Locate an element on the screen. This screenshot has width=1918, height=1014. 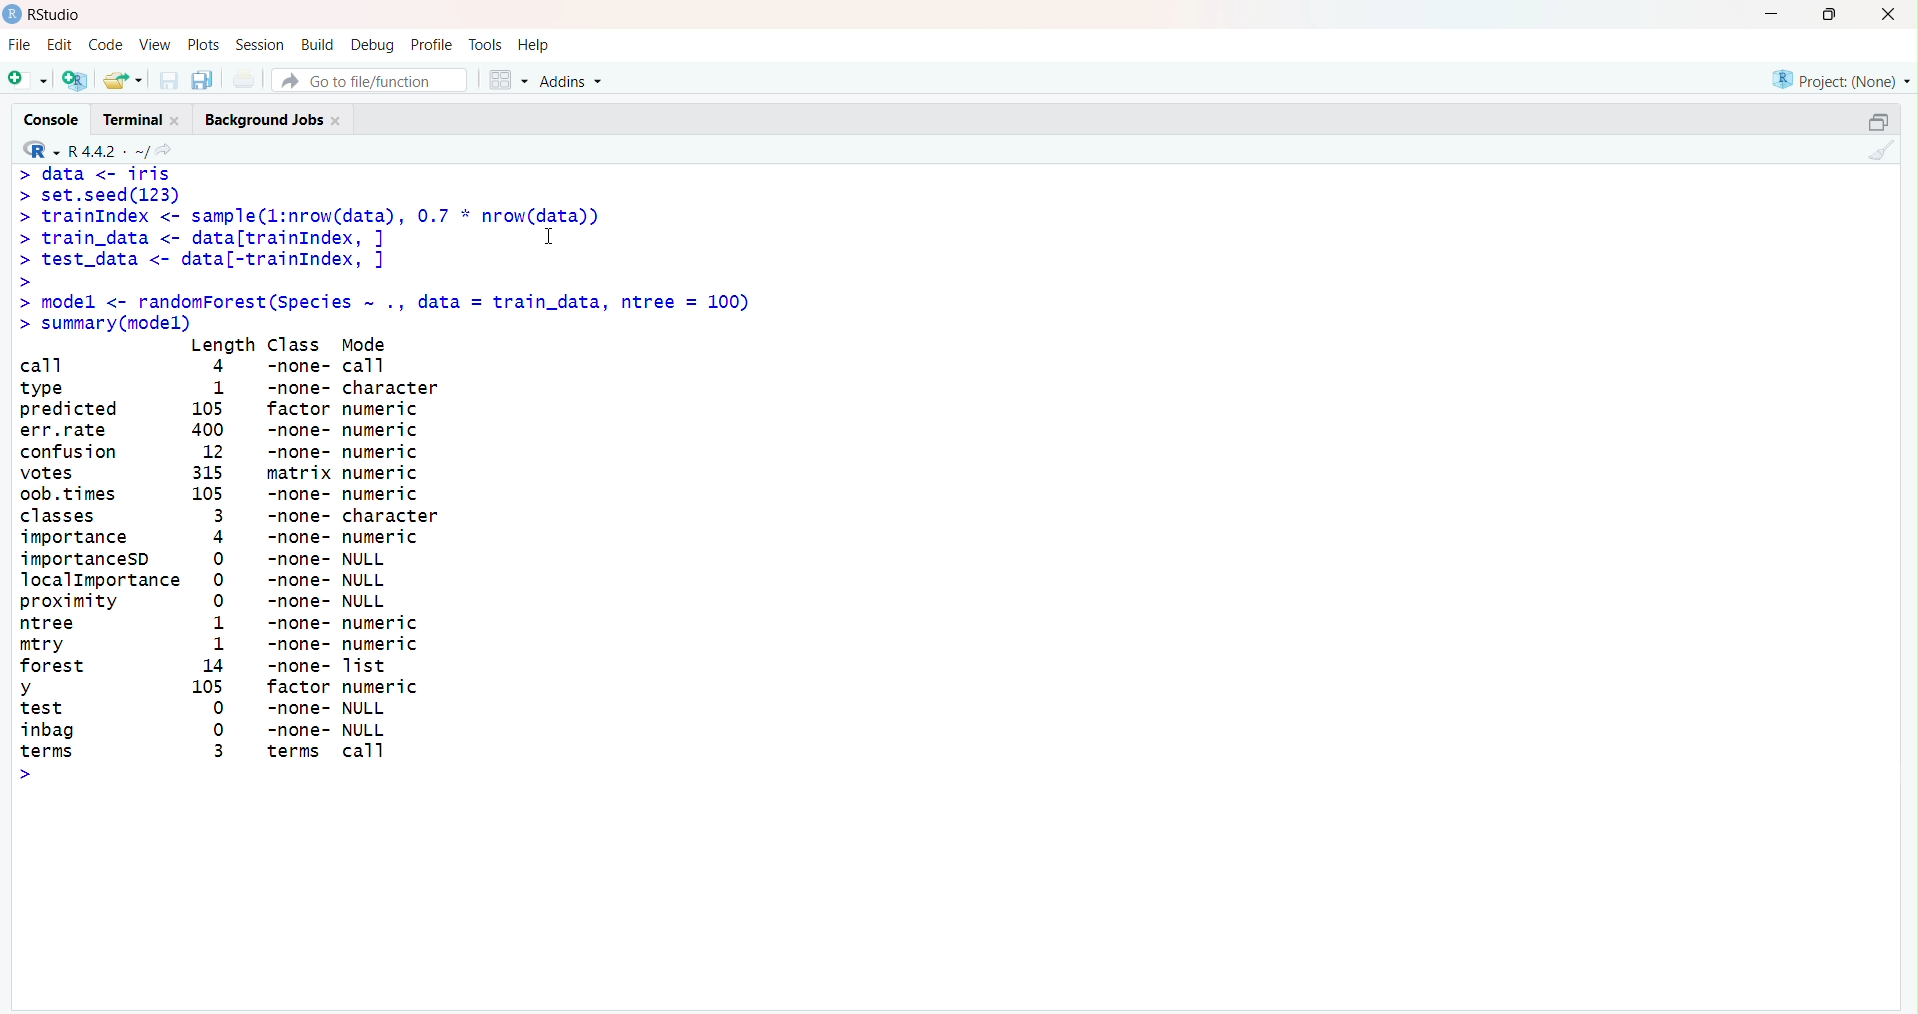
Help is located at coordinates (535, 46).